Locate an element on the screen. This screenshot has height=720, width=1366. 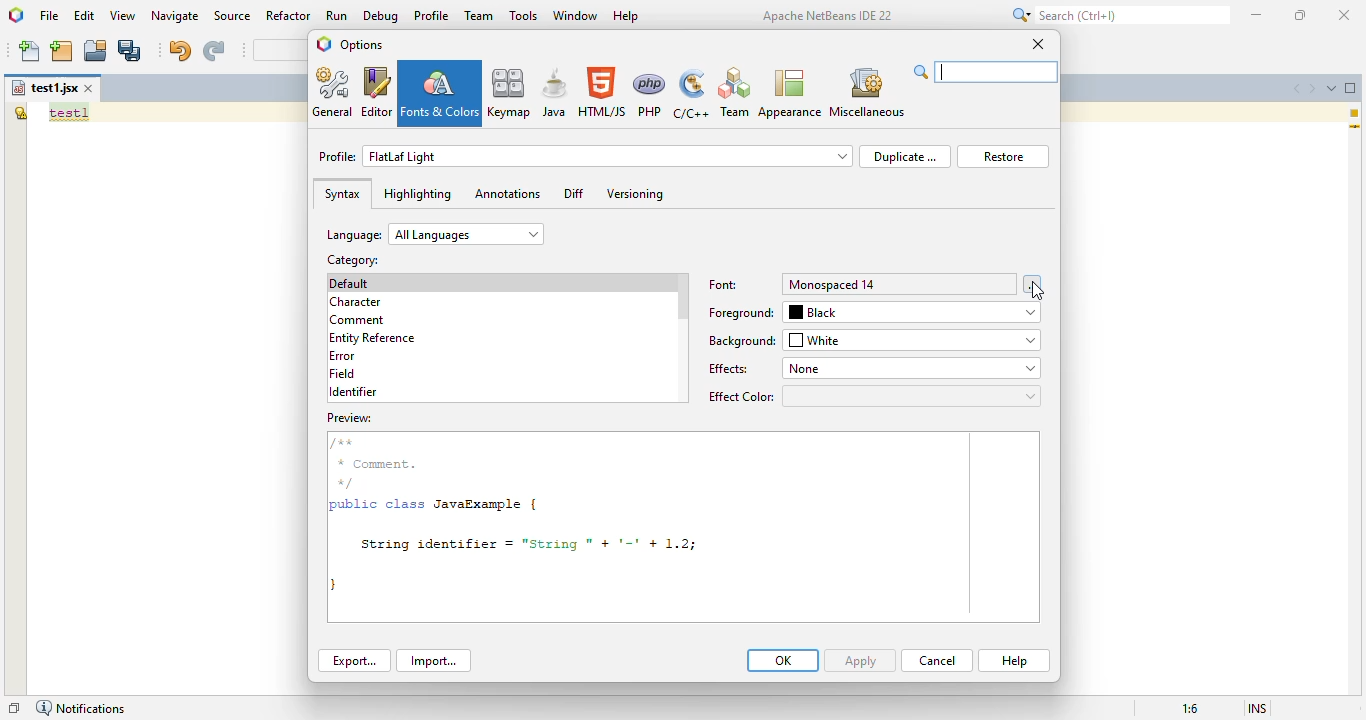
profile is located at coordinates (432, 15).